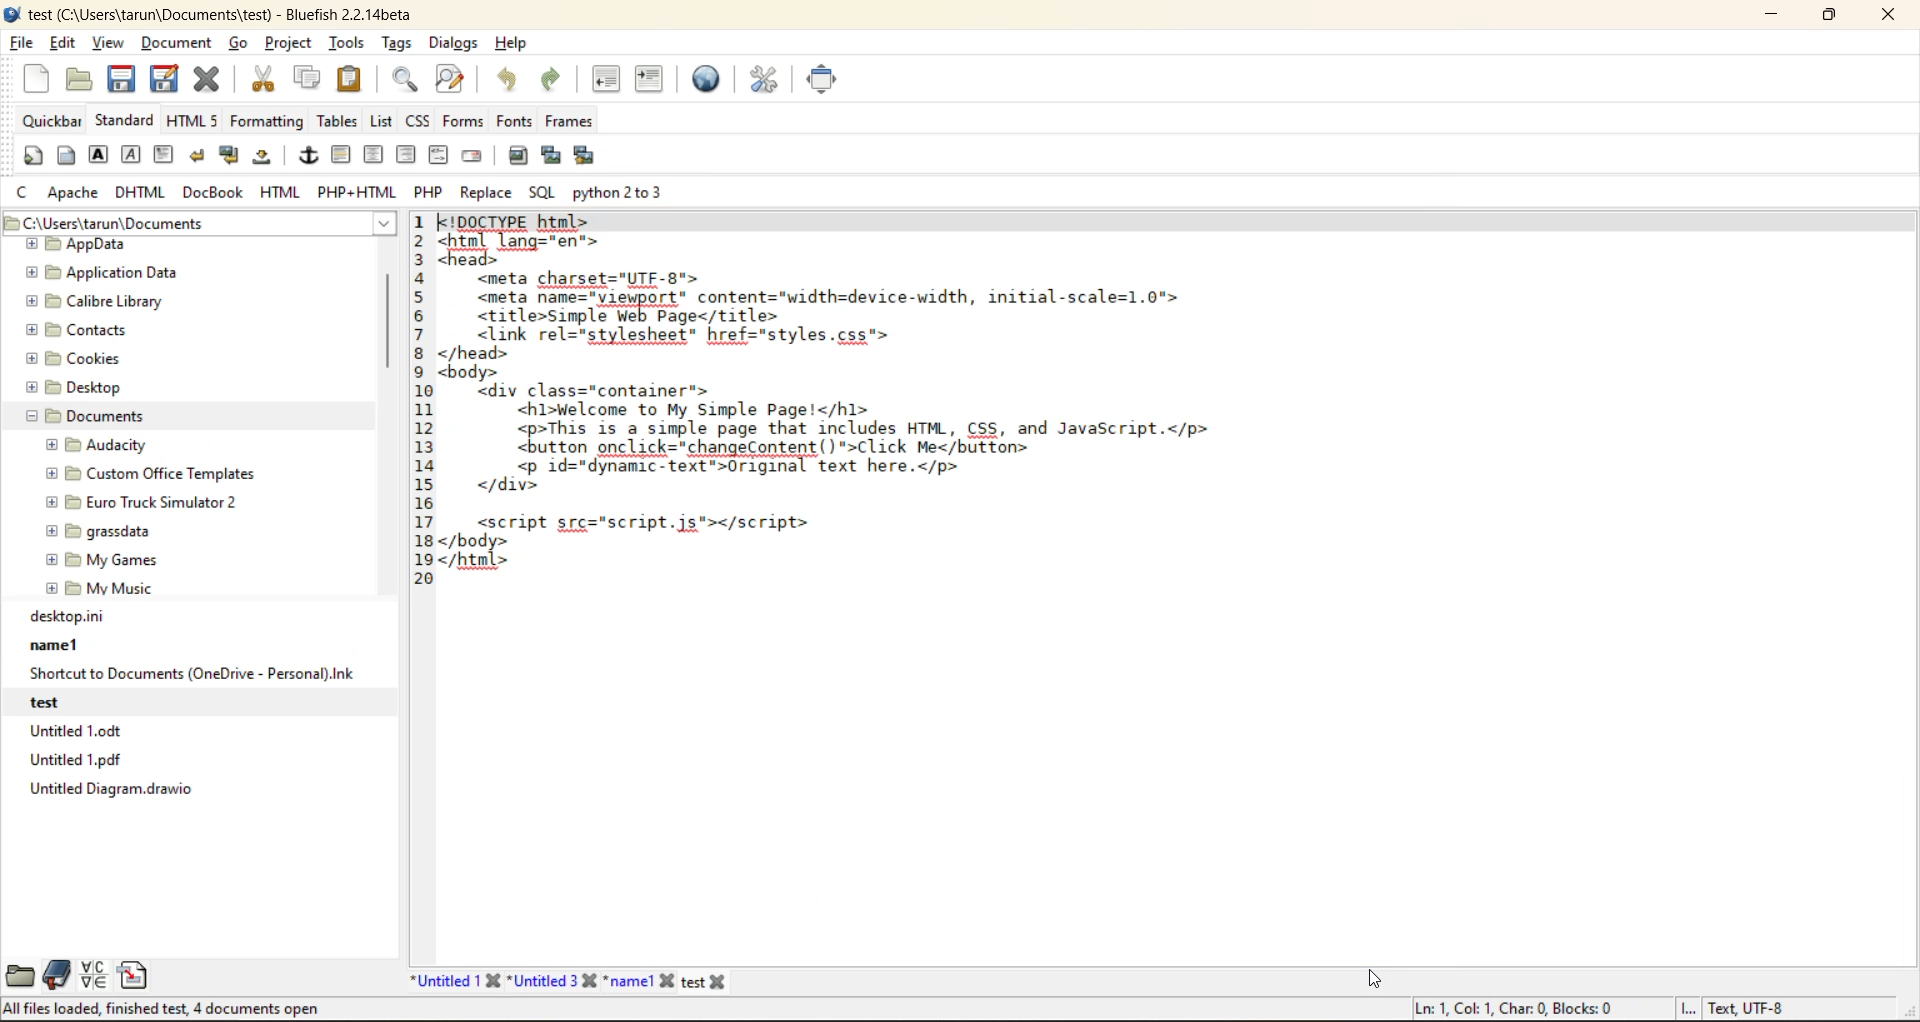 Image resolution: width=1920 pixels, height=1022 pixels. I want to click on vertical scroll bar, so click(389, 324).